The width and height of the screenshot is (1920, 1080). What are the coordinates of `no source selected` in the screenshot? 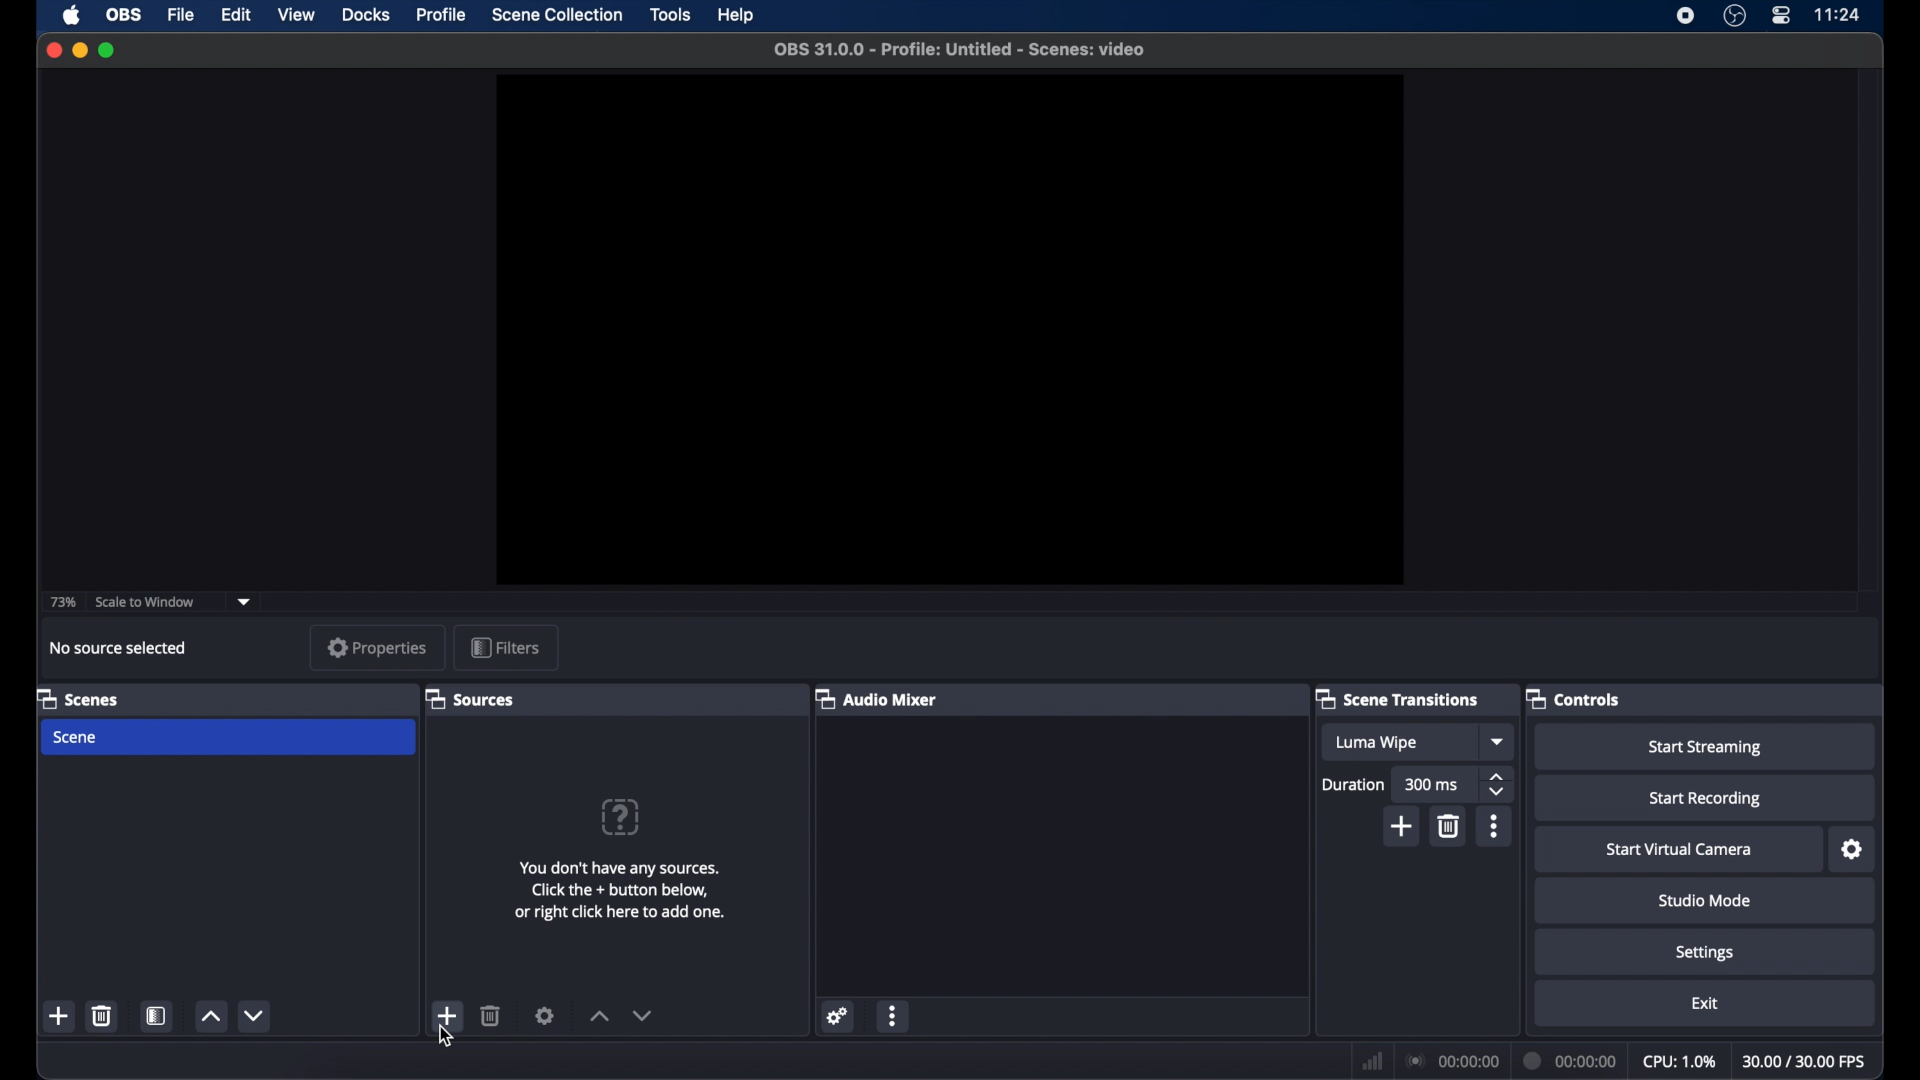 It's located at (118, 647).